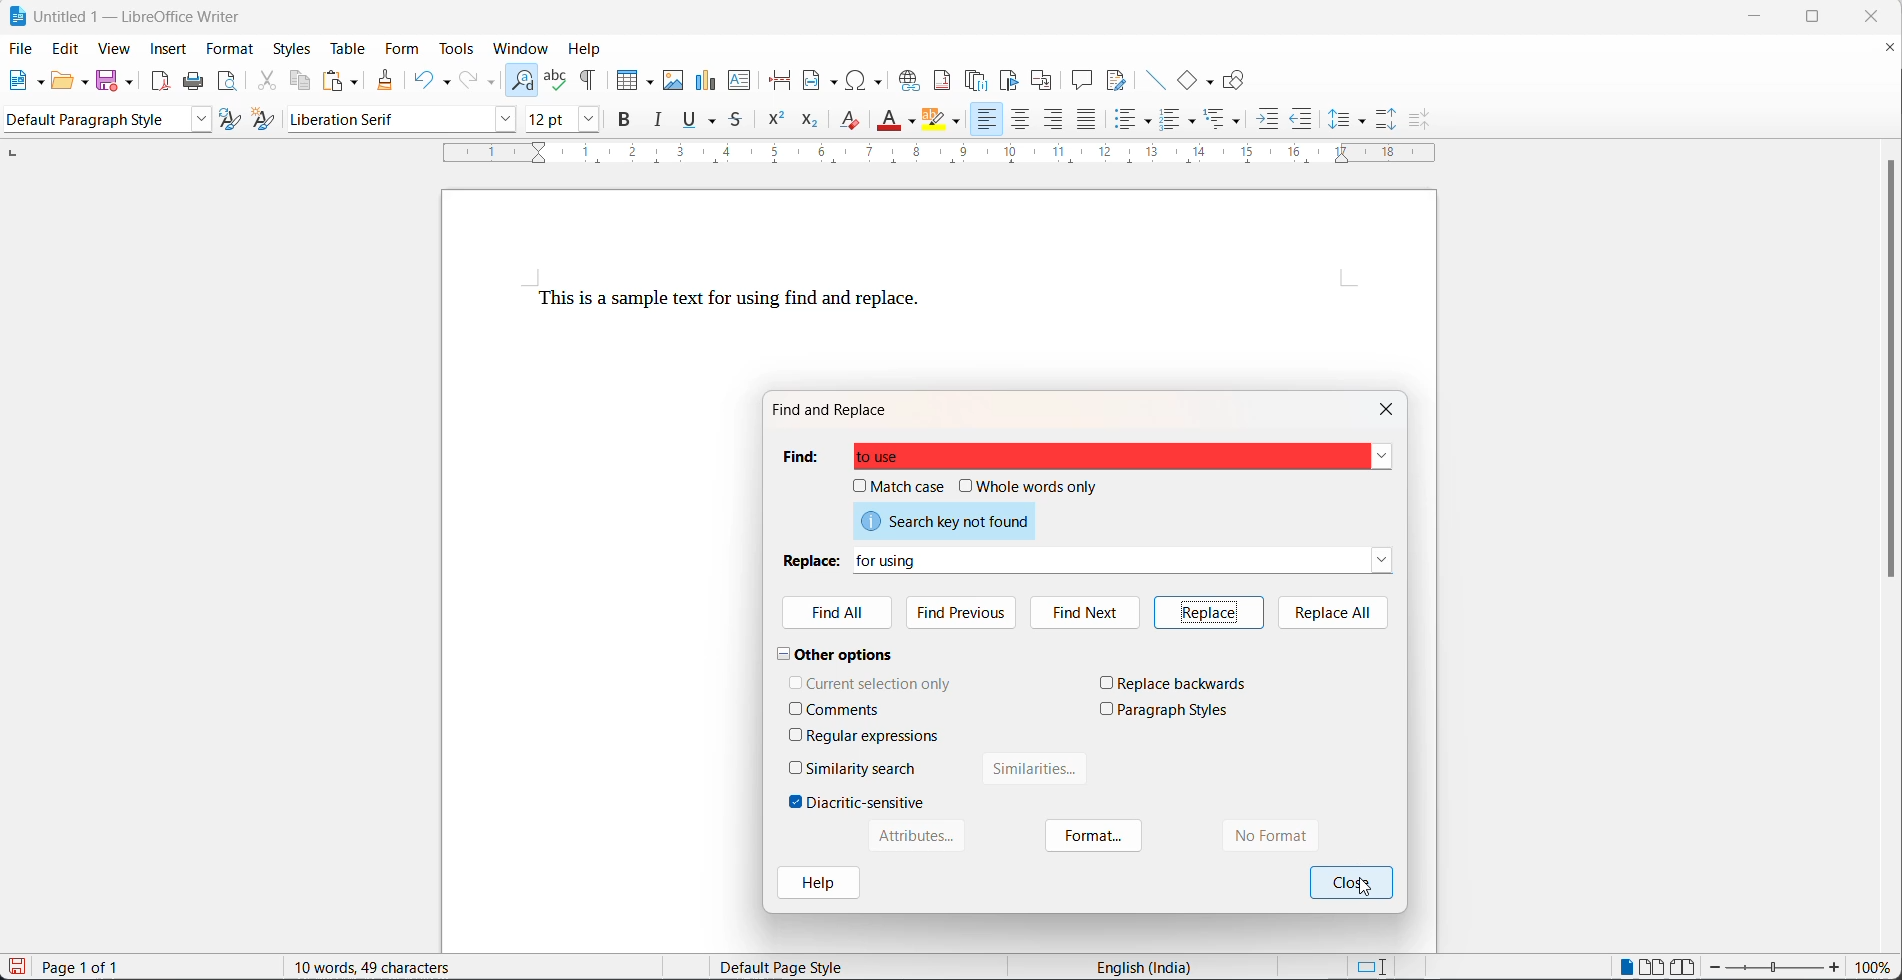 This screenshot has width=1902, height=980. I want to click on find and replace, so click(523, 77).